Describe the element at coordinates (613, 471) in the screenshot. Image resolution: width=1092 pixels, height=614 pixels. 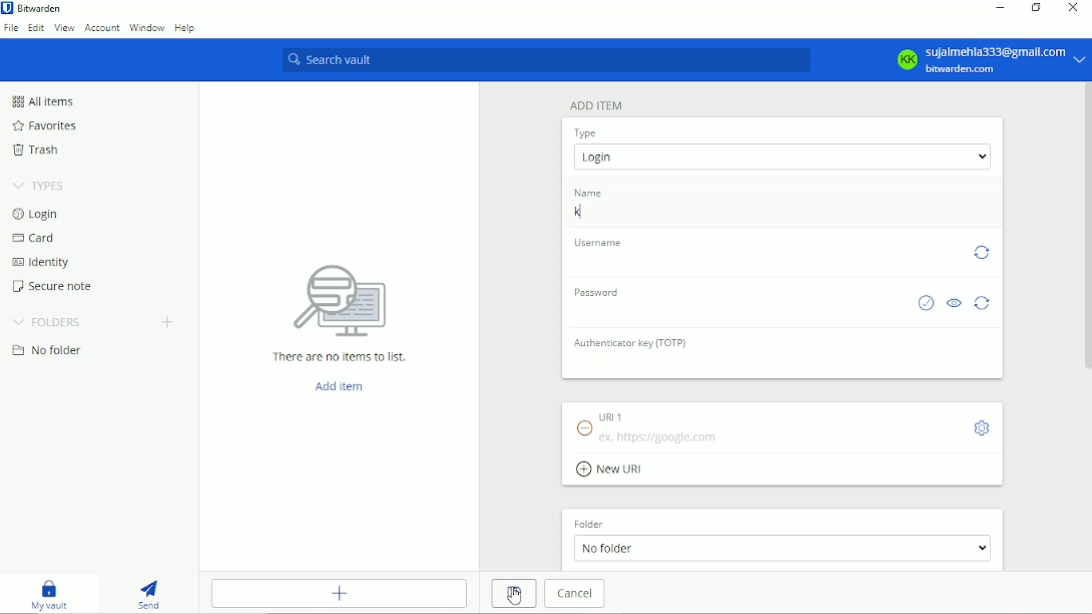
I see `add New URI` at that location.